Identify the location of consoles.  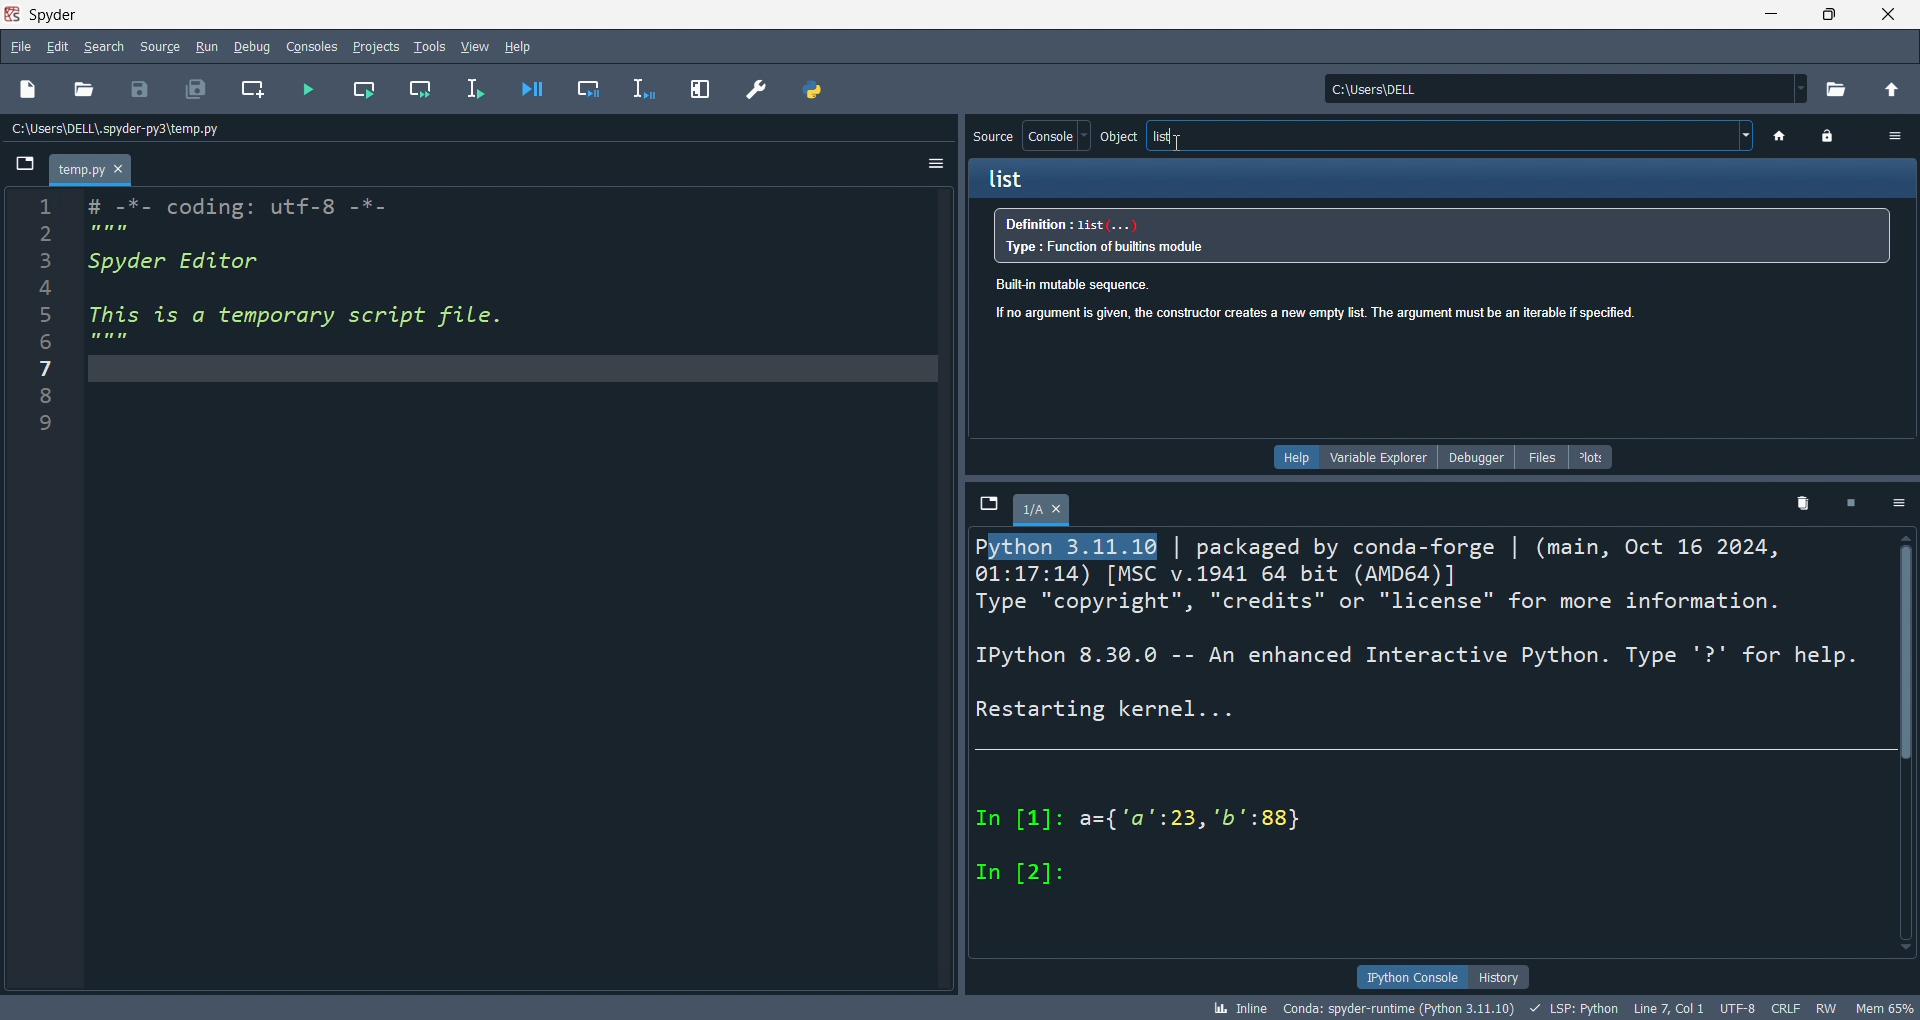
(311, 46).